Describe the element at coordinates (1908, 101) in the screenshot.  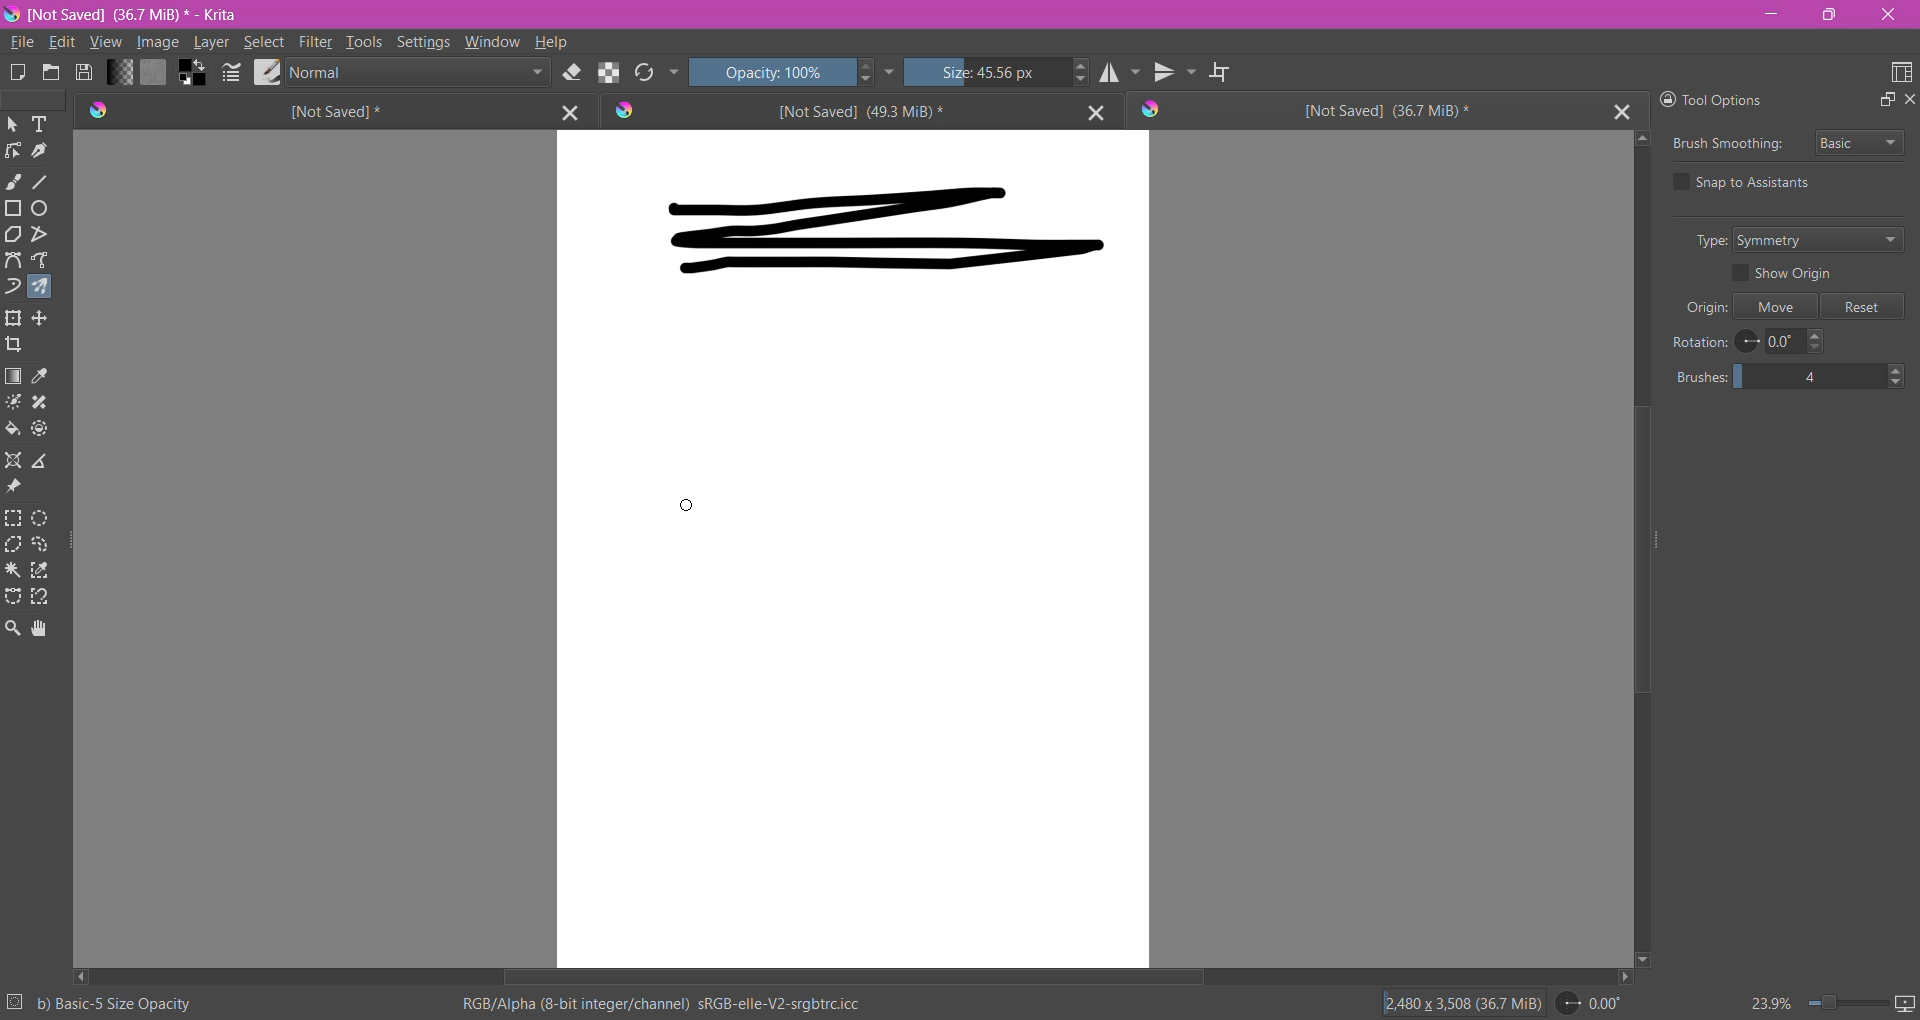
I see `Close Docker` at that location.